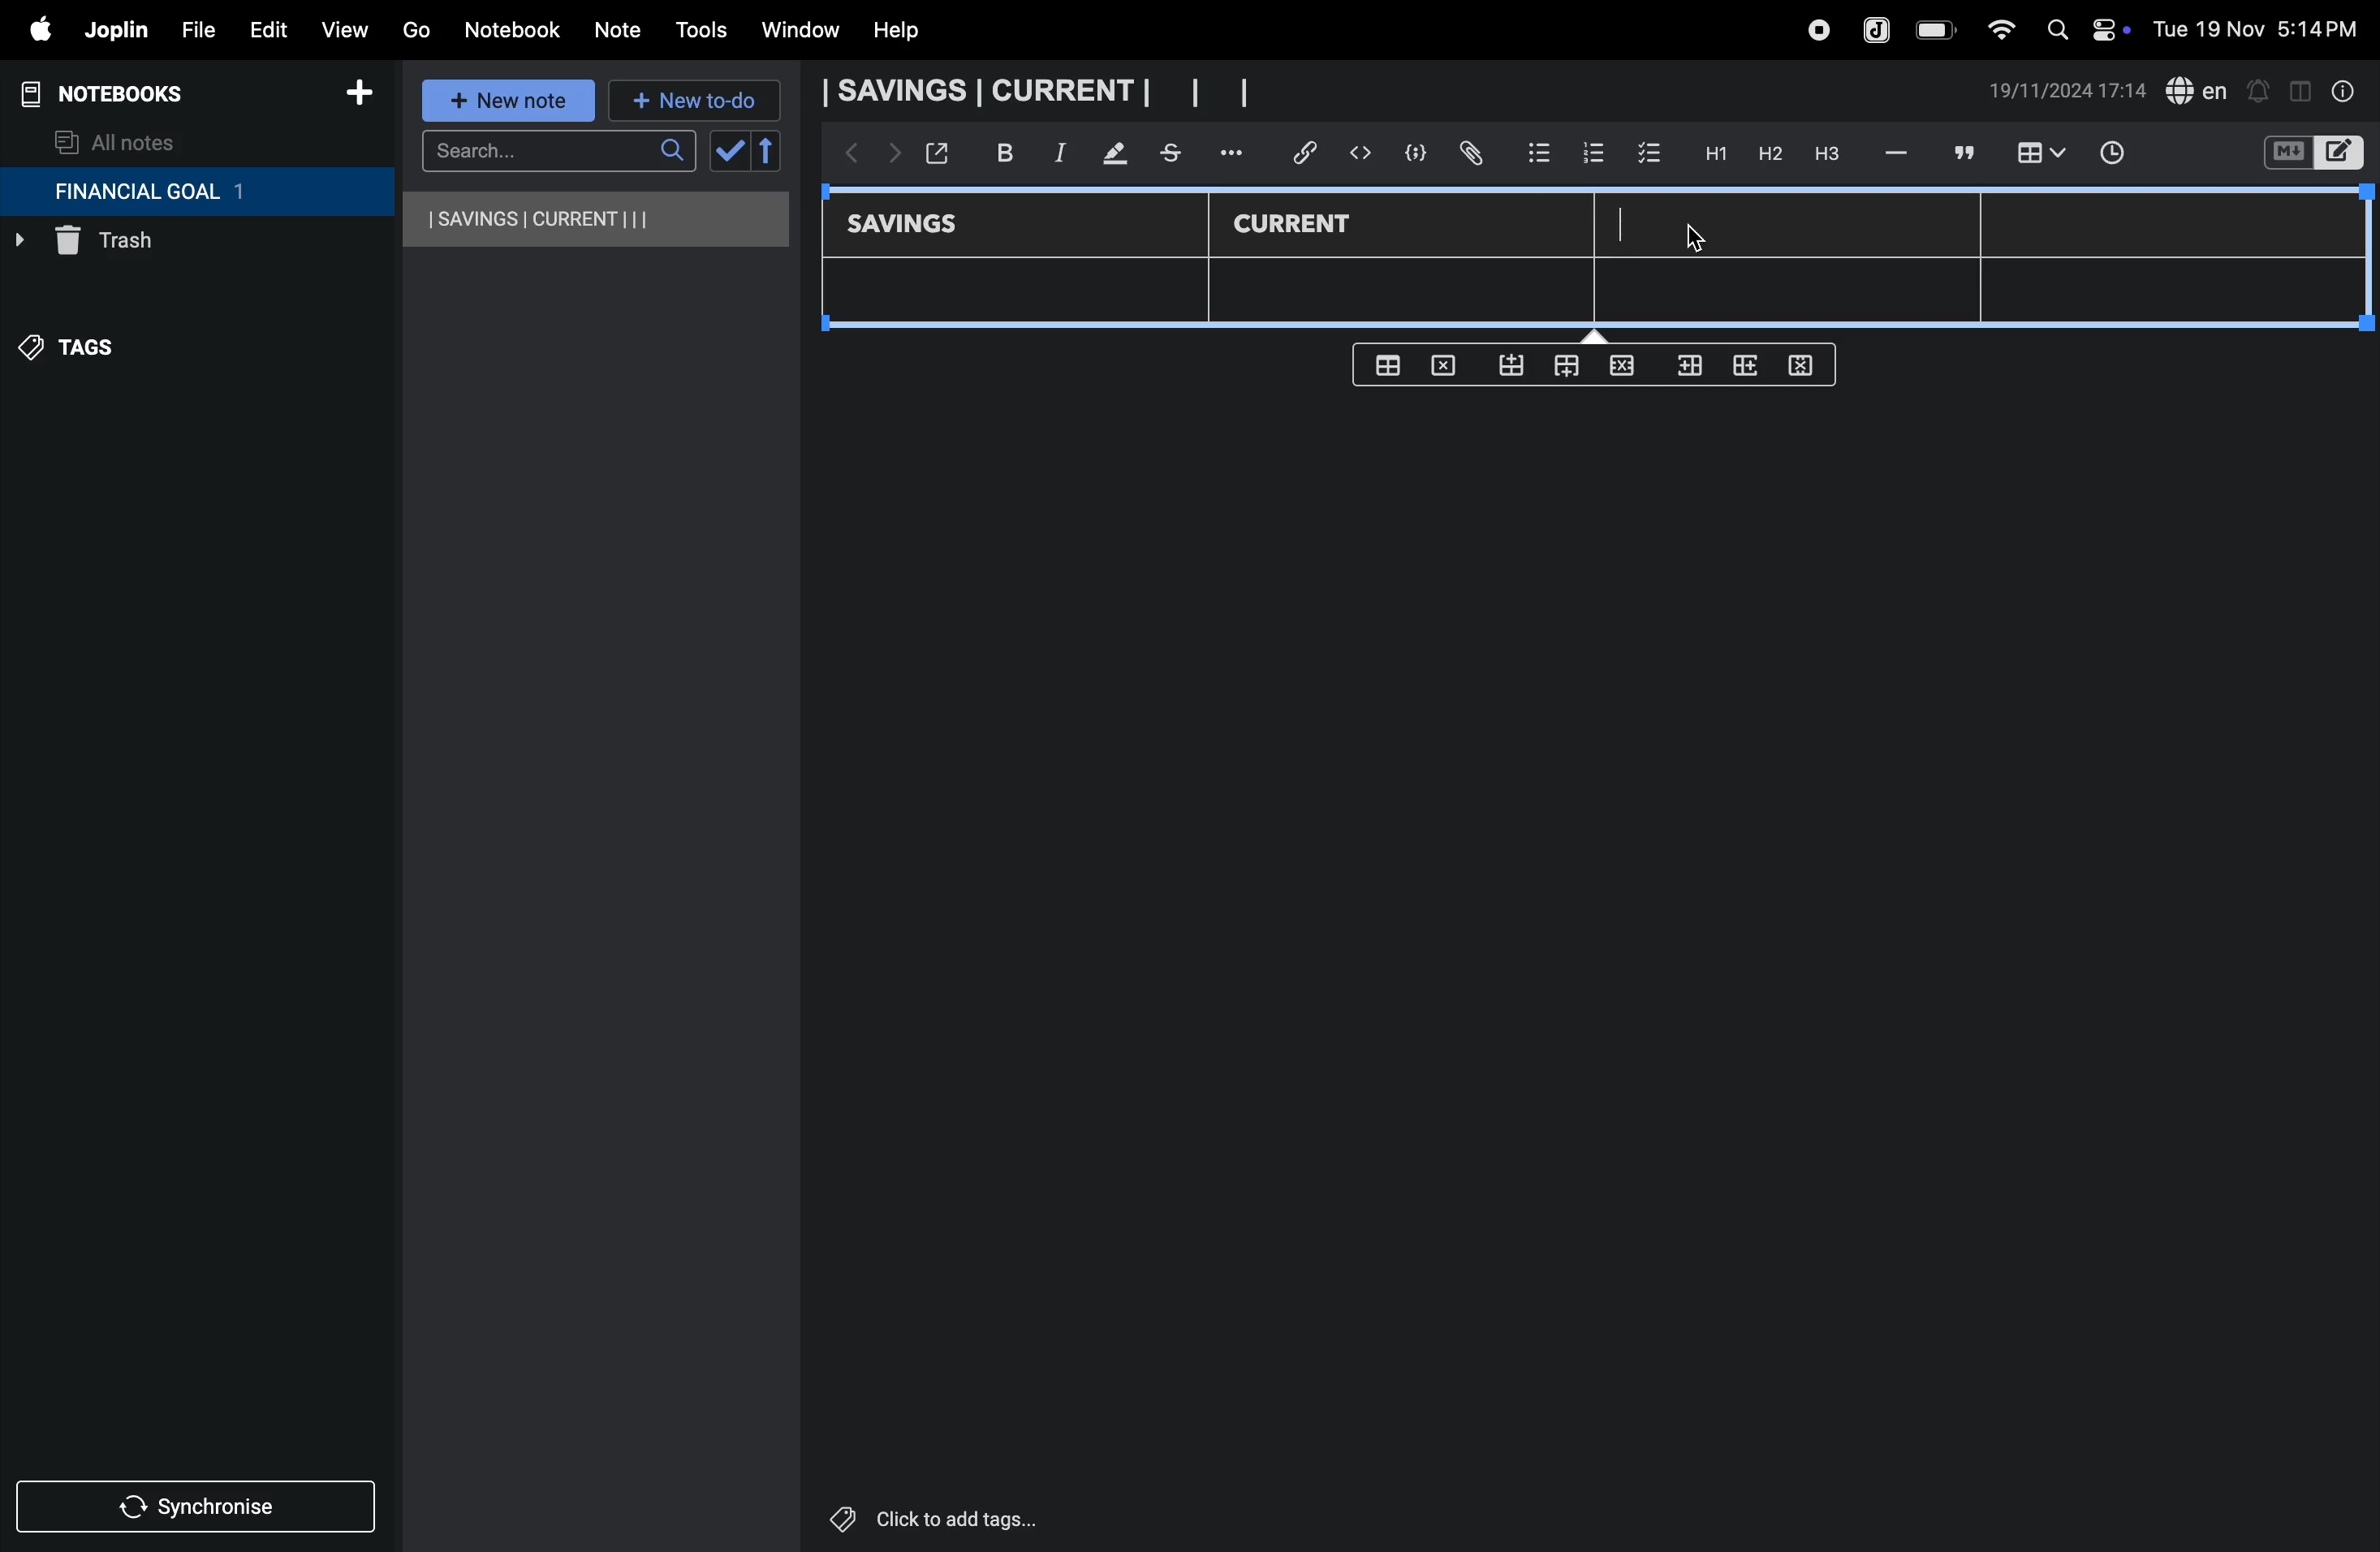 This screenshot has height=1552, width=2380. I want to click on time, so click(2125, 155).